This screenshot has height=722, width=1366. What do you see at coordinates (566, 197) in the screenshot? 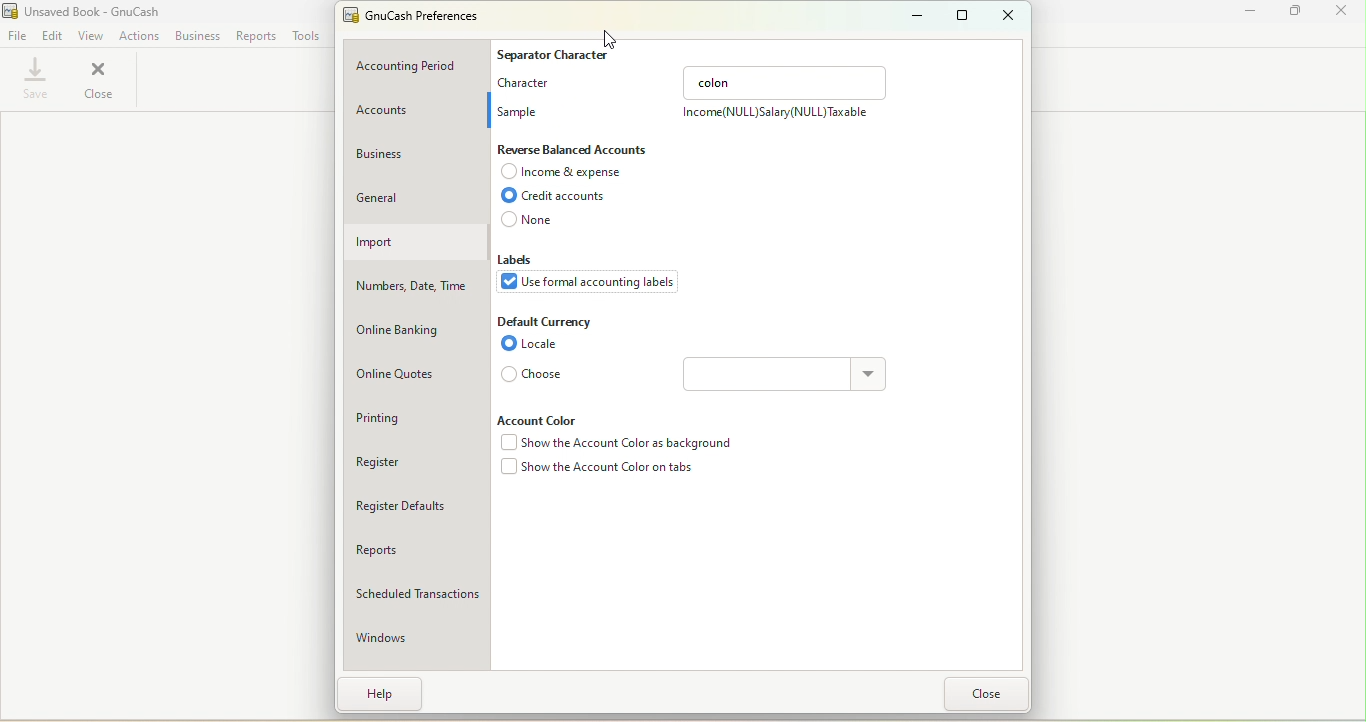
I see `Credit accounts` at bounding box center [566, 197].